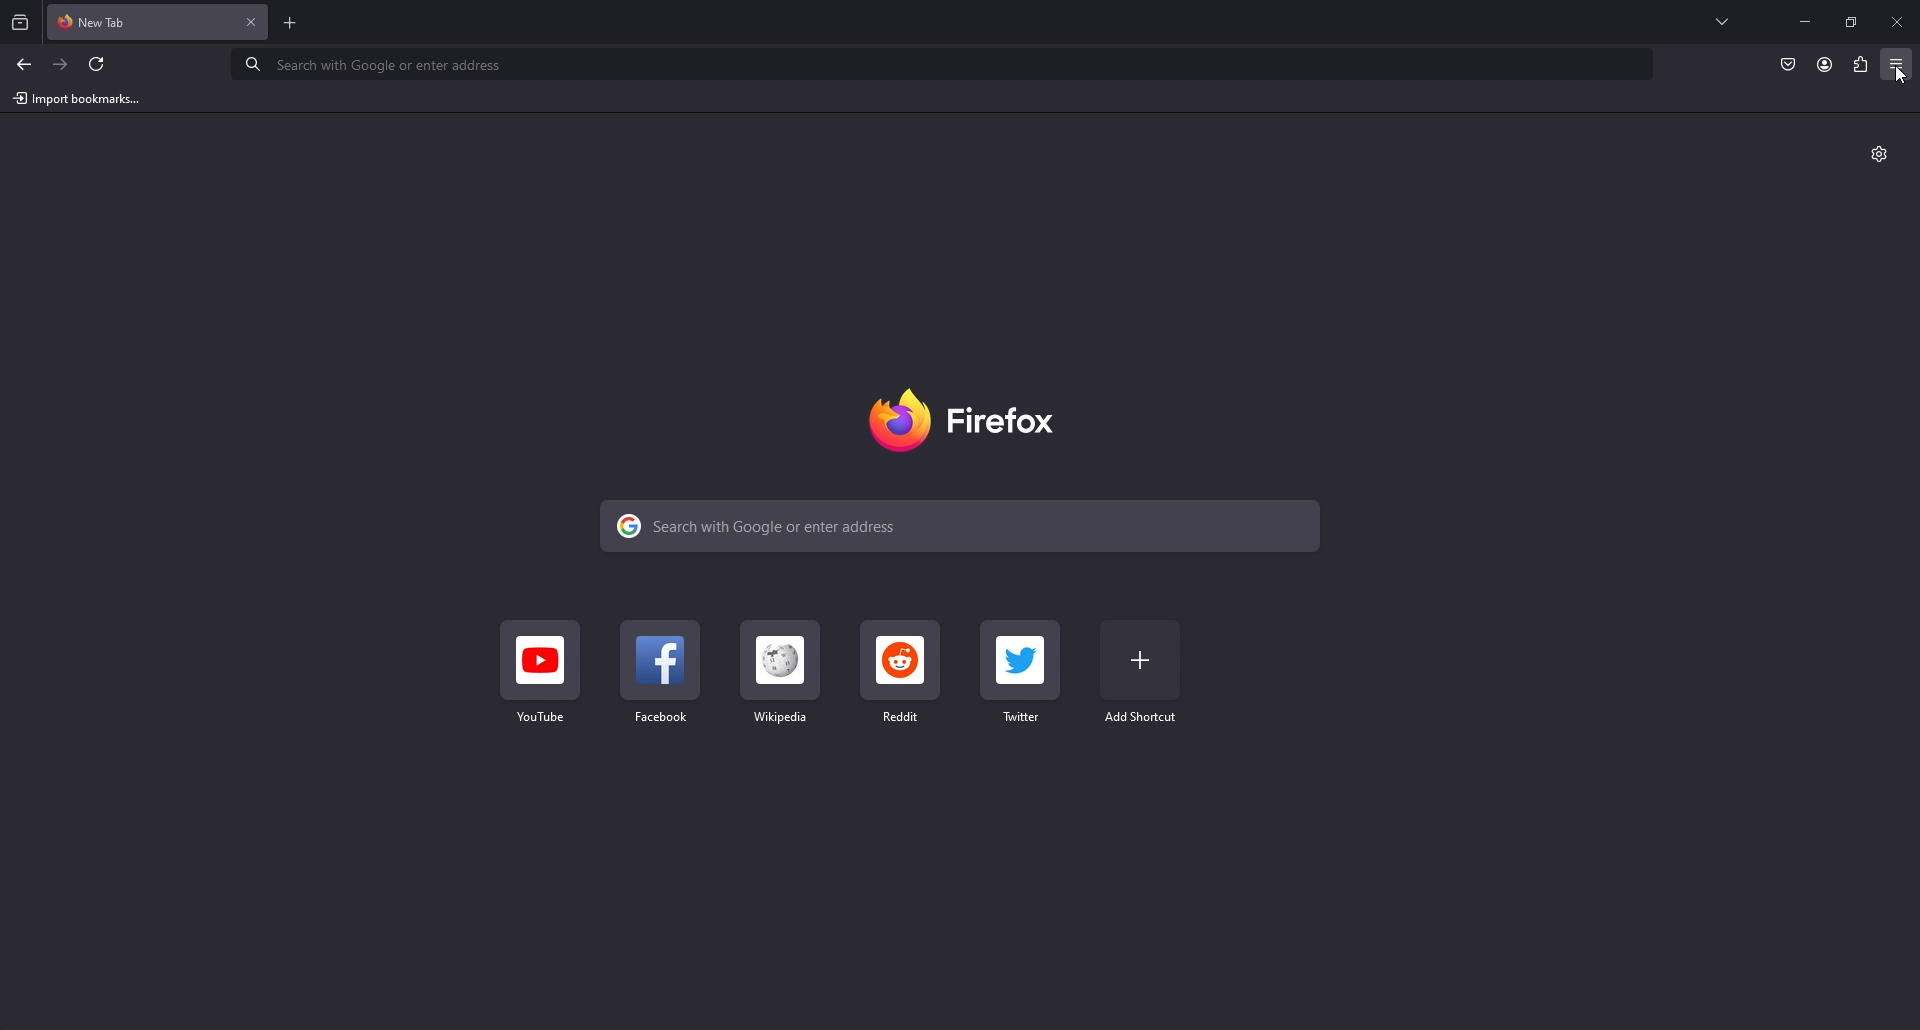 Image resolution: width=1920 pixels, height=1030 pixels. I want to click on import bookmarks, so click(81, 97).